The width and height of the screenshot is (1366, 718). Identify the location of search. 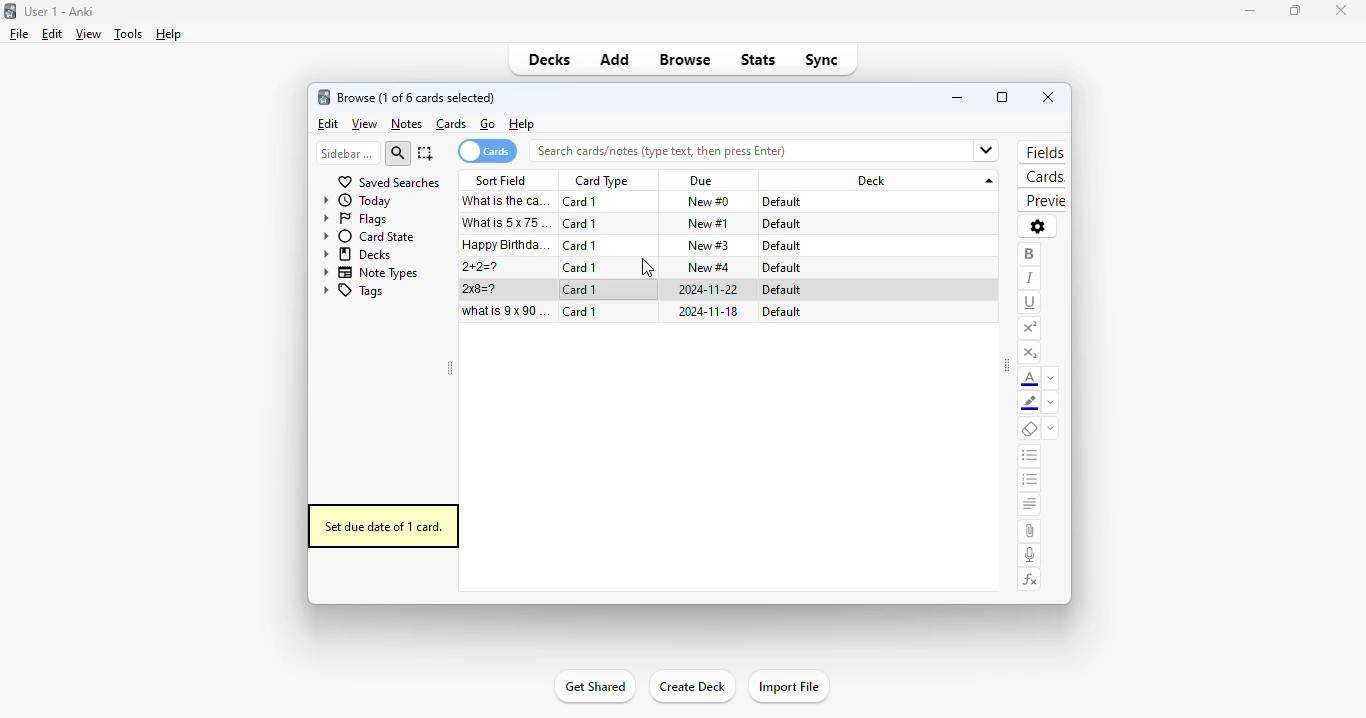
(399, 153).